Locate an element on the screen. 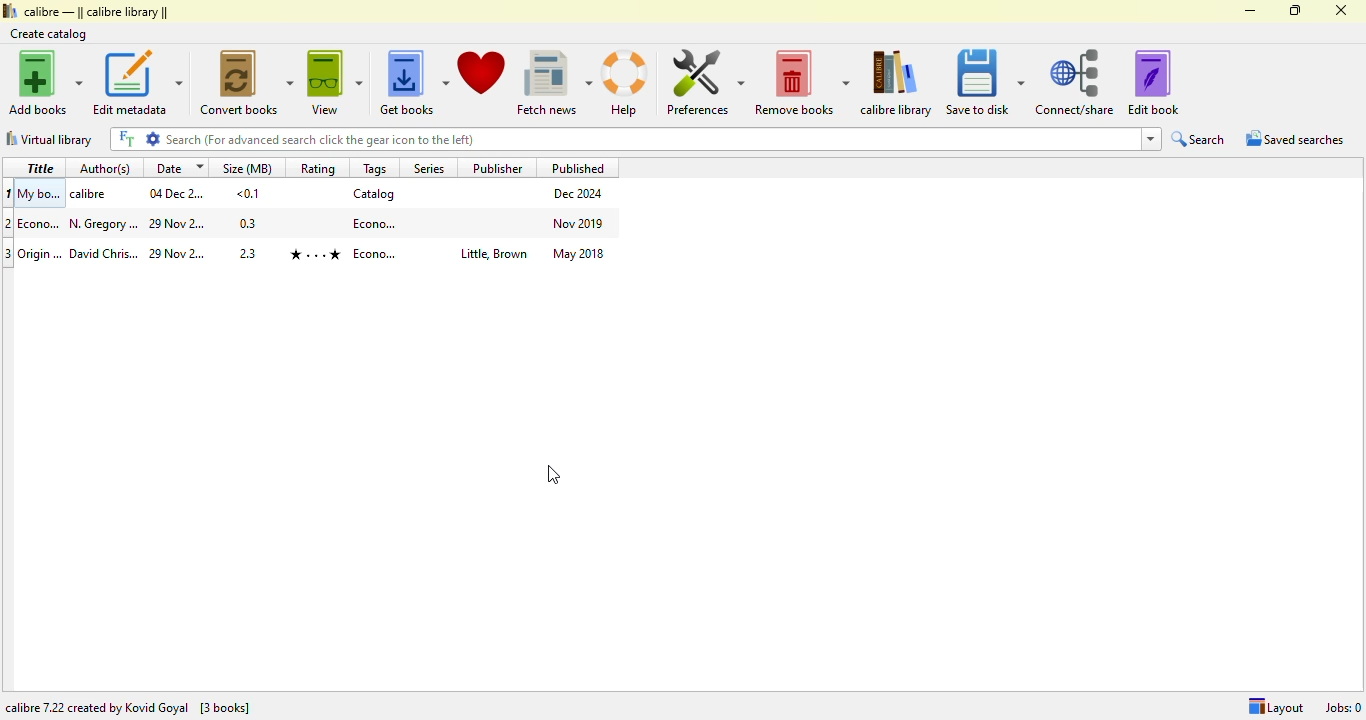 This screenshot has height=720, width=1366. Jobs: 0 is located at coordinates (1342, 706).